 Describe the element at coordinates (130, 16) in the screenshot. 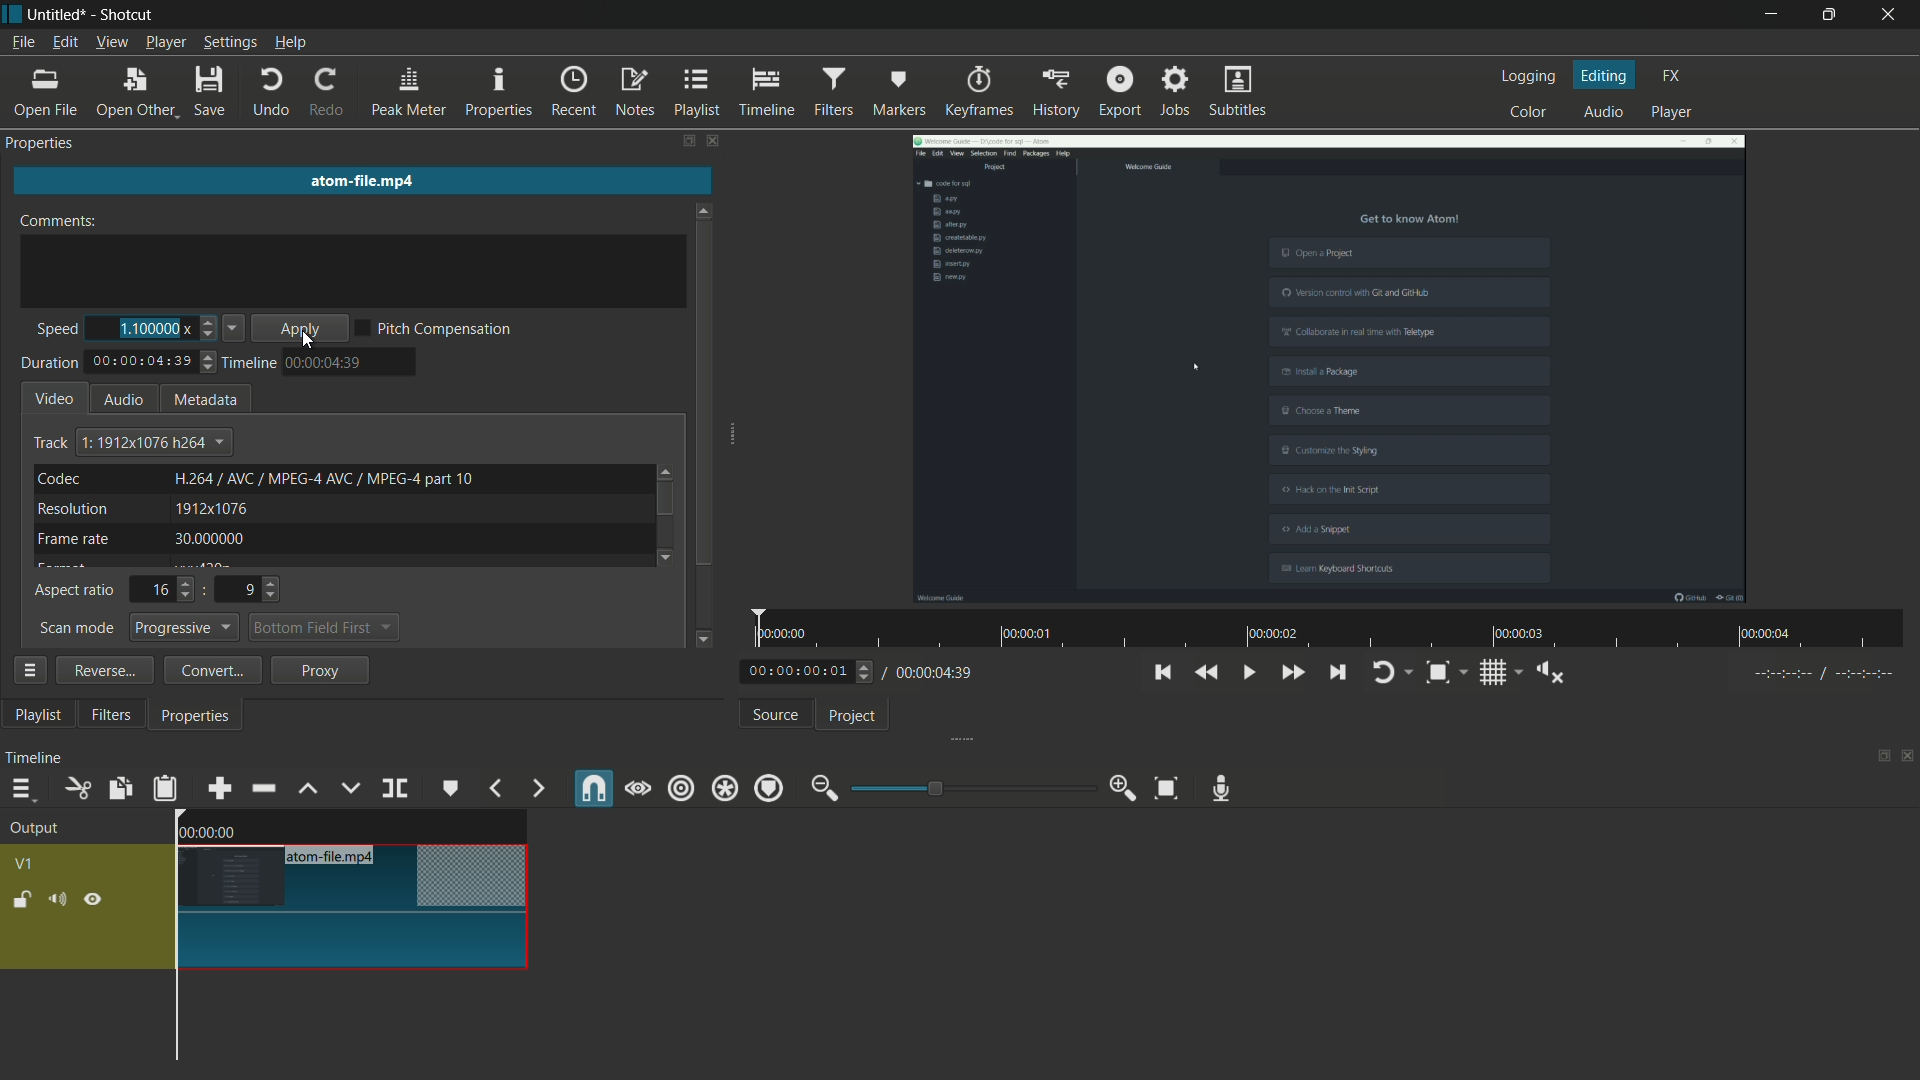

I see `app name` at that location.